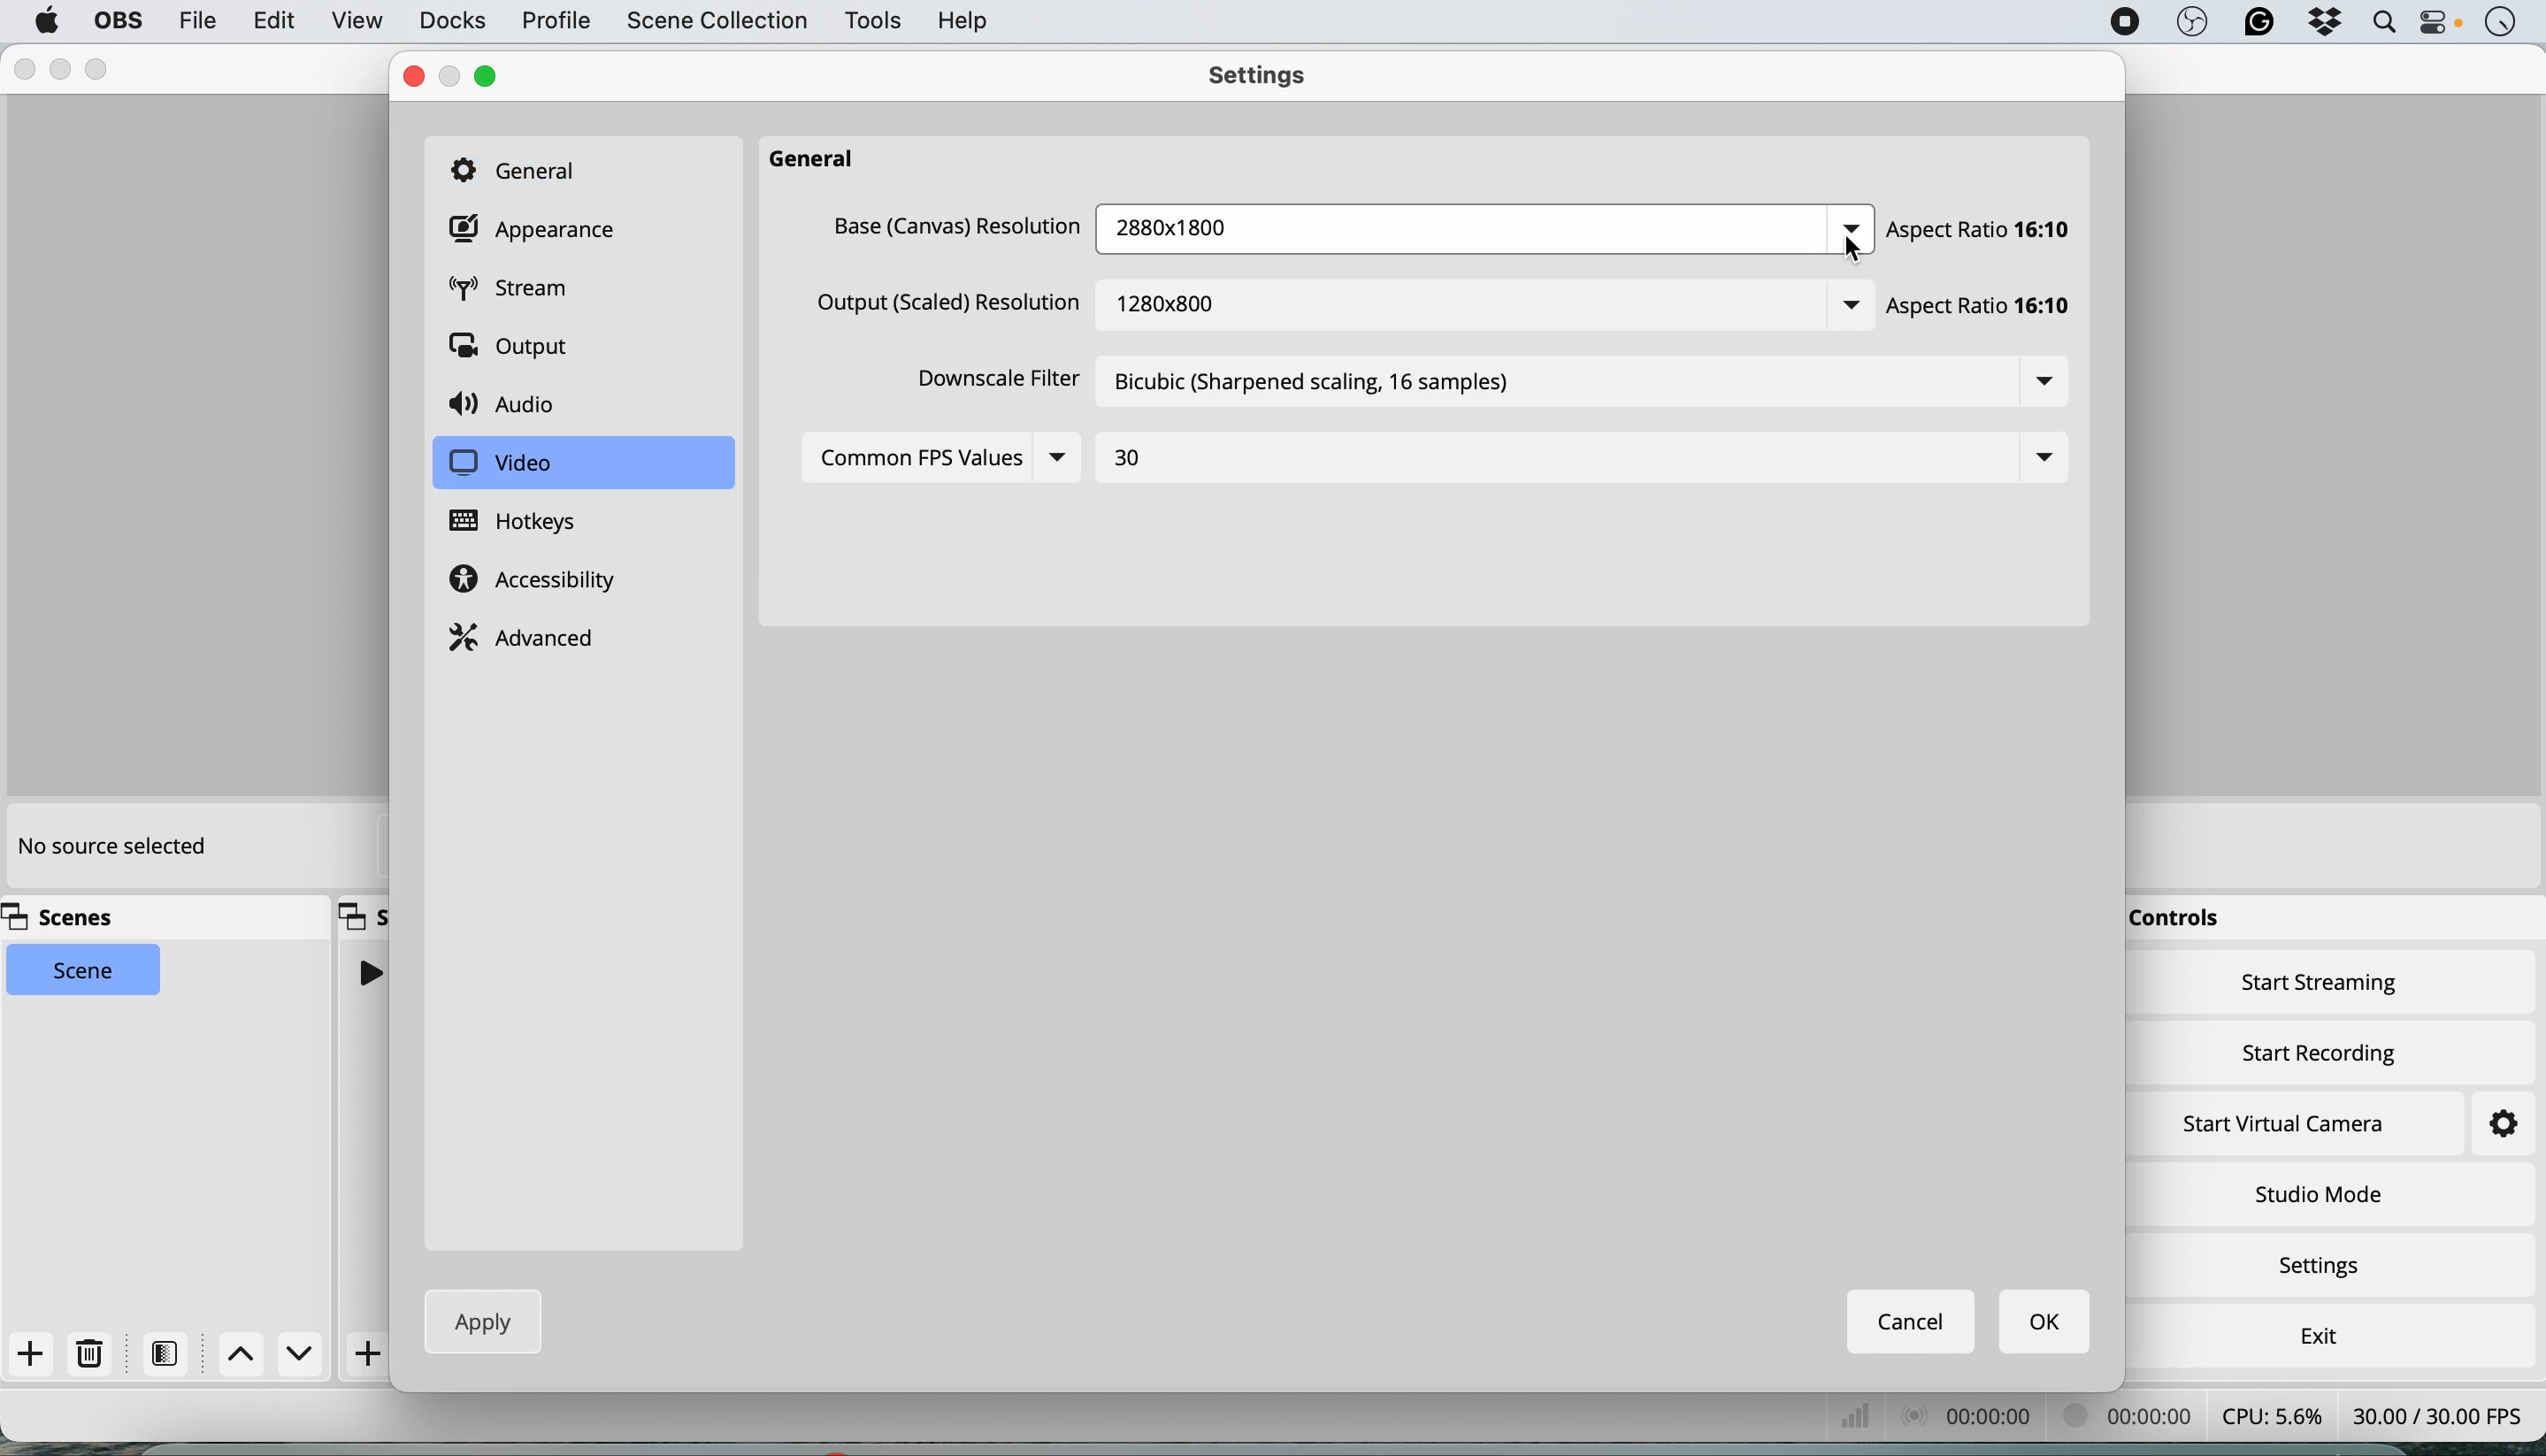  Describe the element at coordinates (2484, 1125) in the screenshot. I see `settings` at that location.